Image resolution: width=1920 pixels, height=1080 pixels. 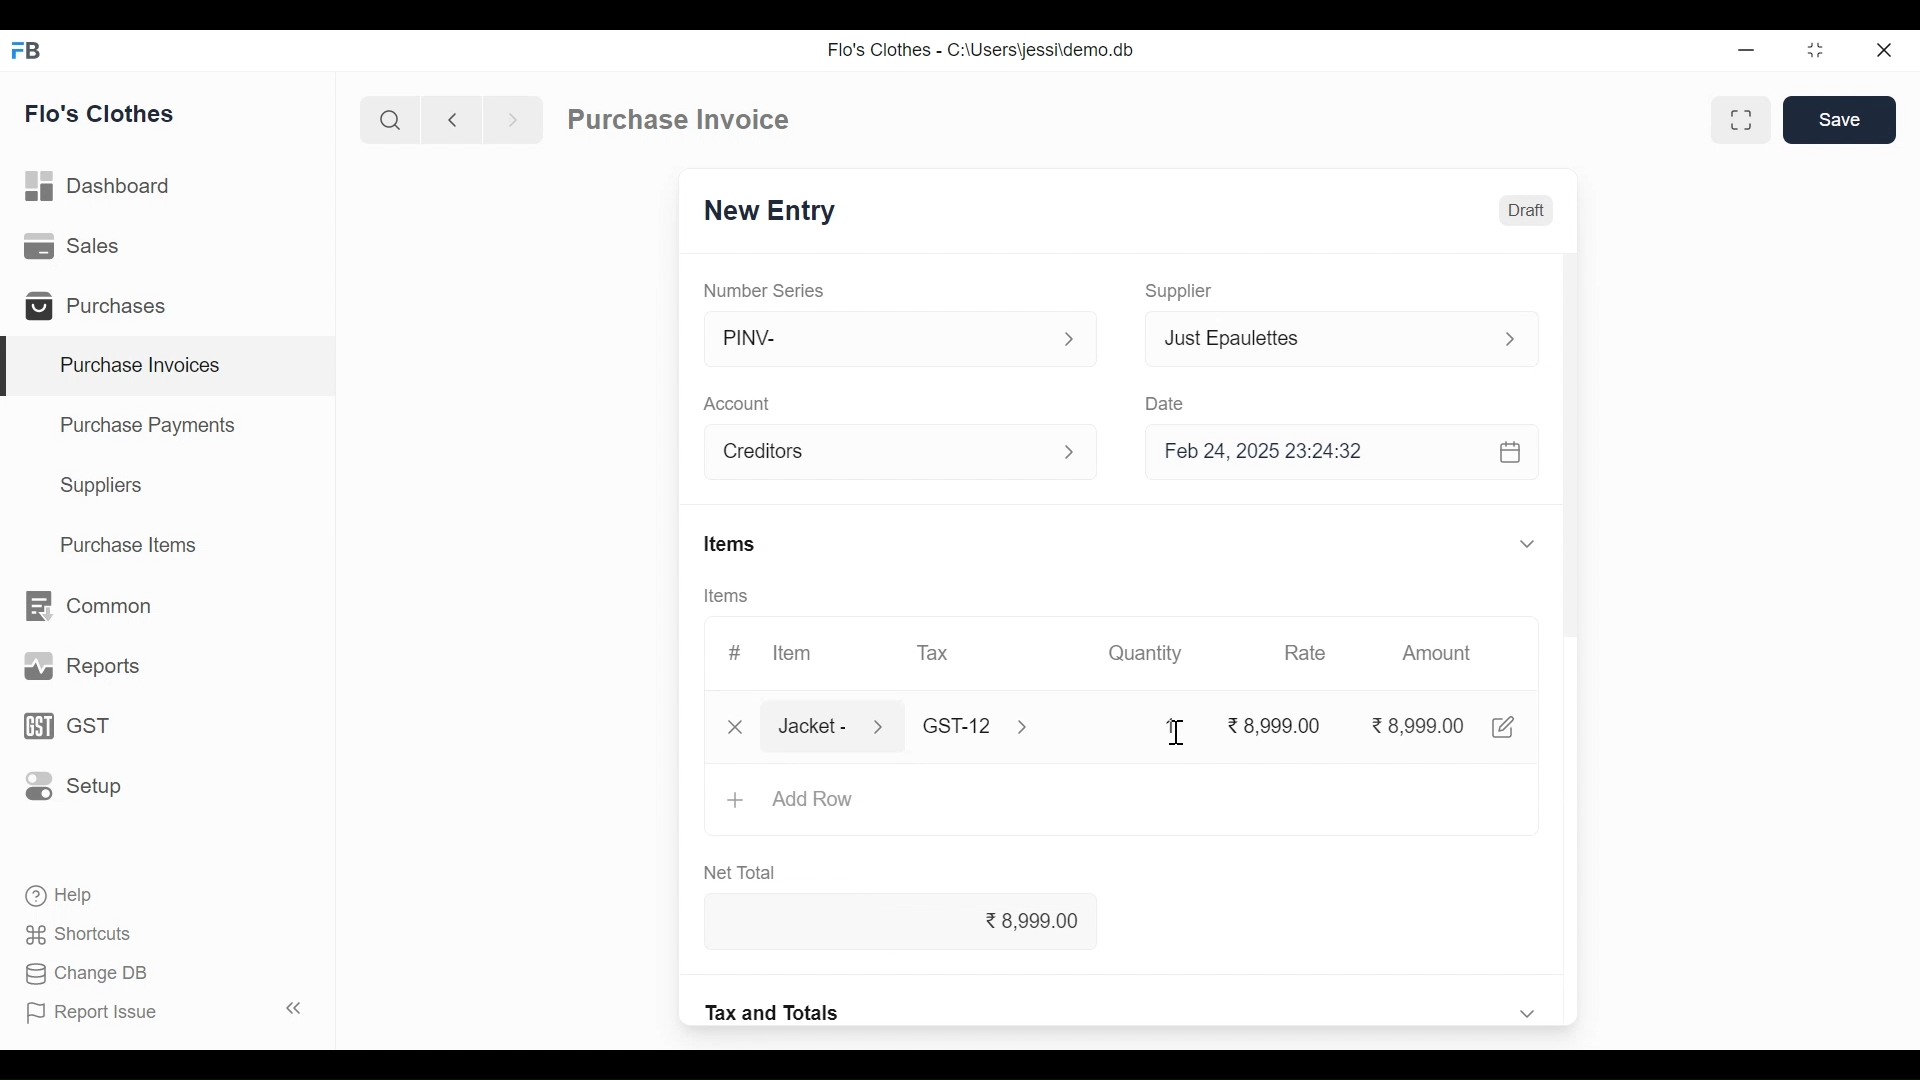 I want to click on Common, so click(x=92, y=605).